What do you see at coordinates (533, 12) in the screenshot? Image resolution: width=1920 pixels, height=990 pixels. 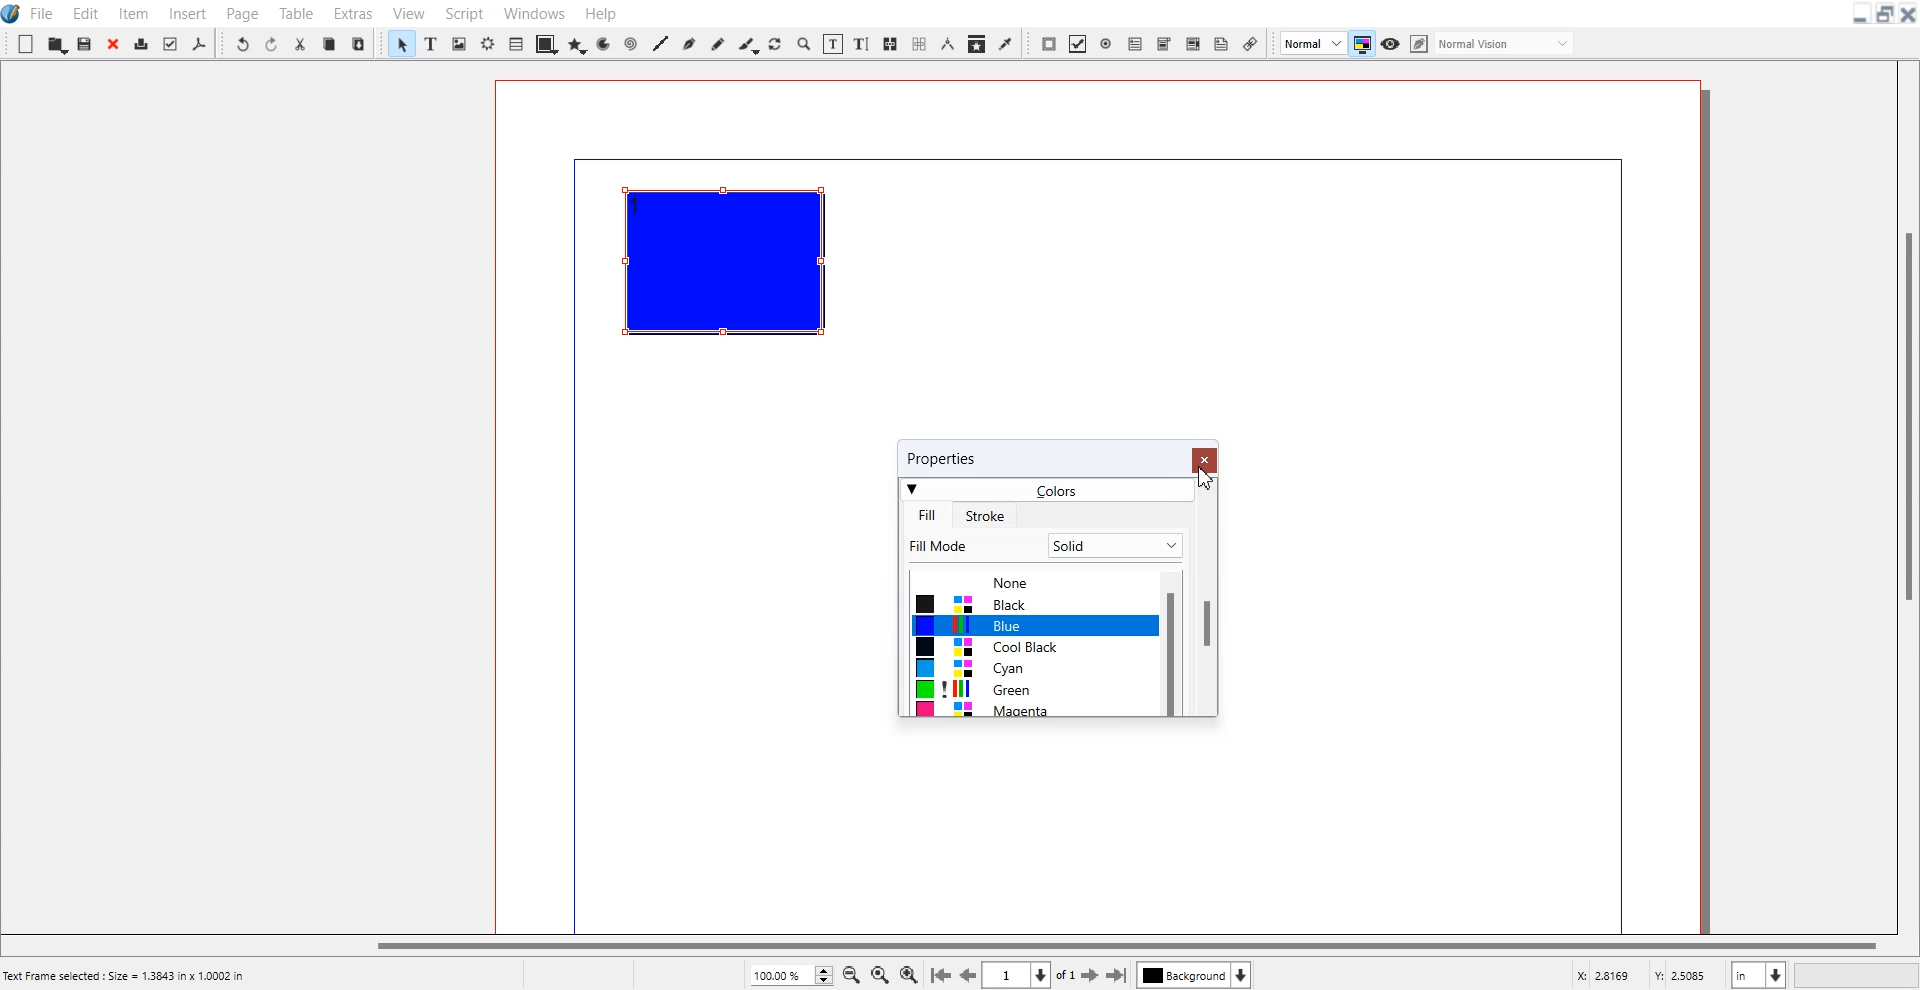 I see `Windows` at bounding box center [533, 12].